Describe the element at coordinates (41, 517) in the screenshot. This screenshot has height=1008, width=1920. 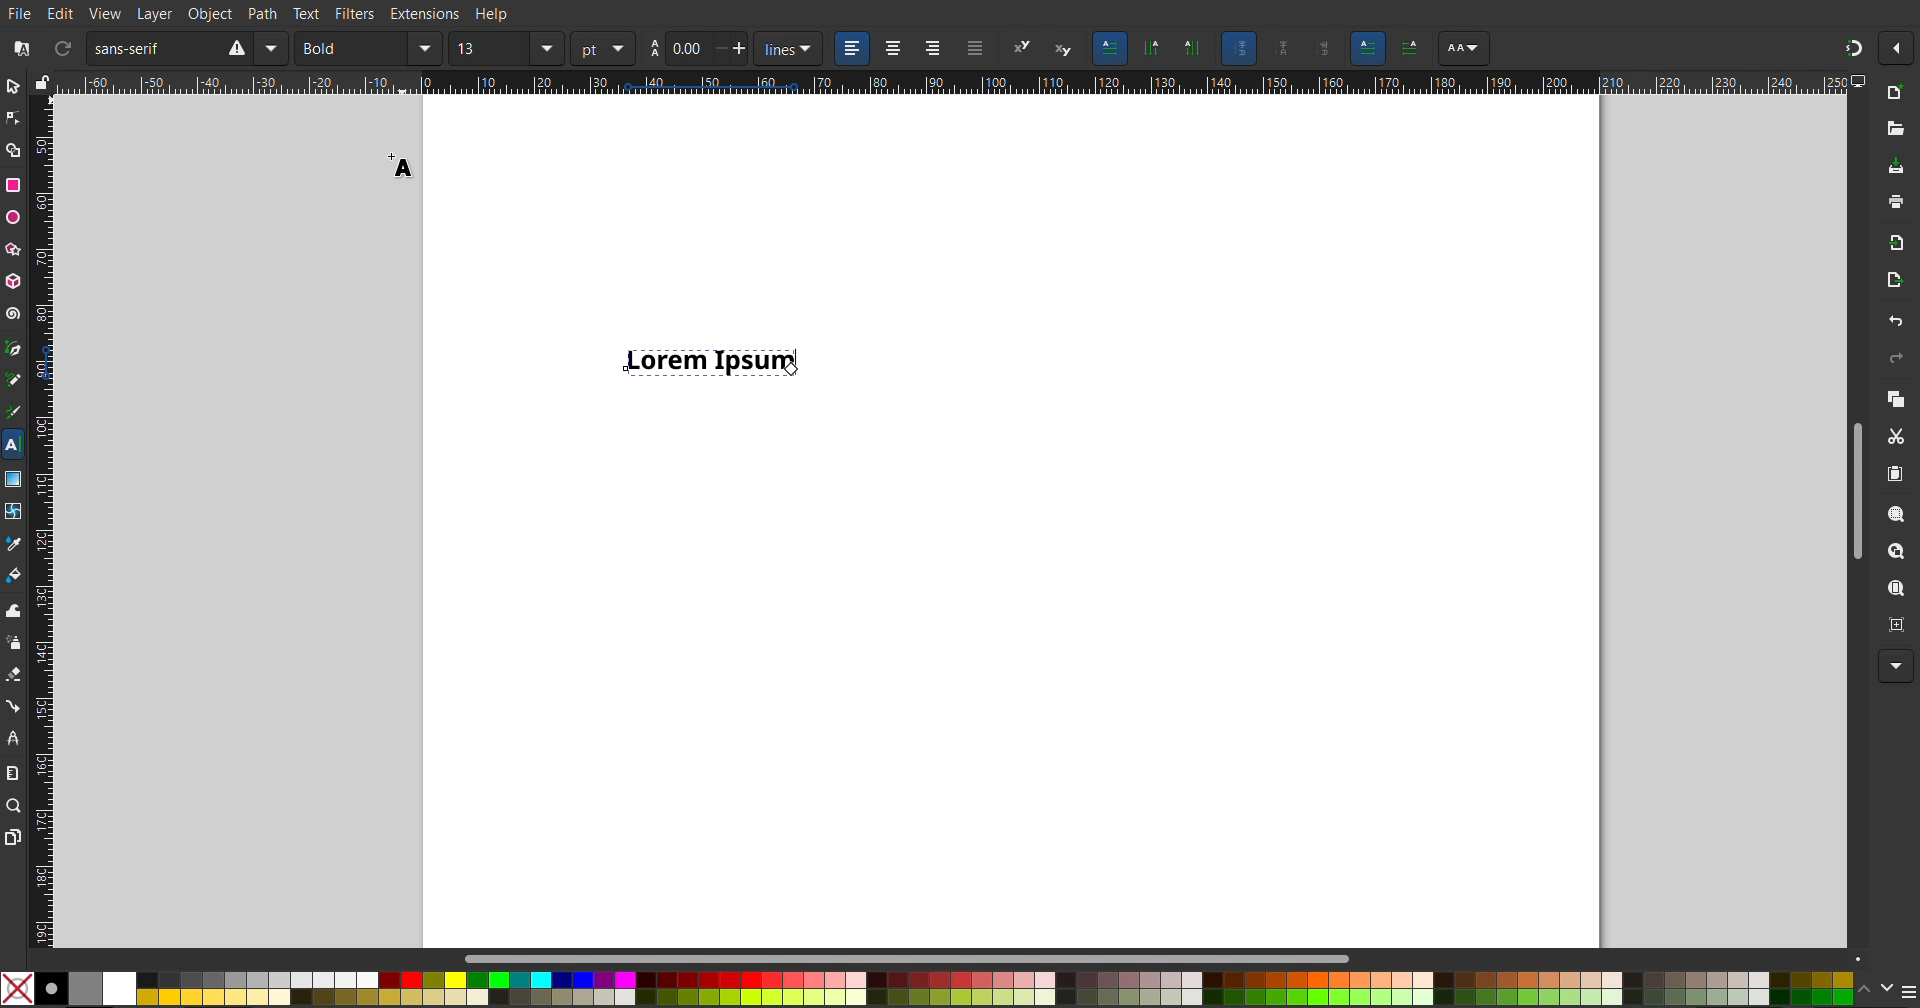
I see `Vertical Ruler` at that location.